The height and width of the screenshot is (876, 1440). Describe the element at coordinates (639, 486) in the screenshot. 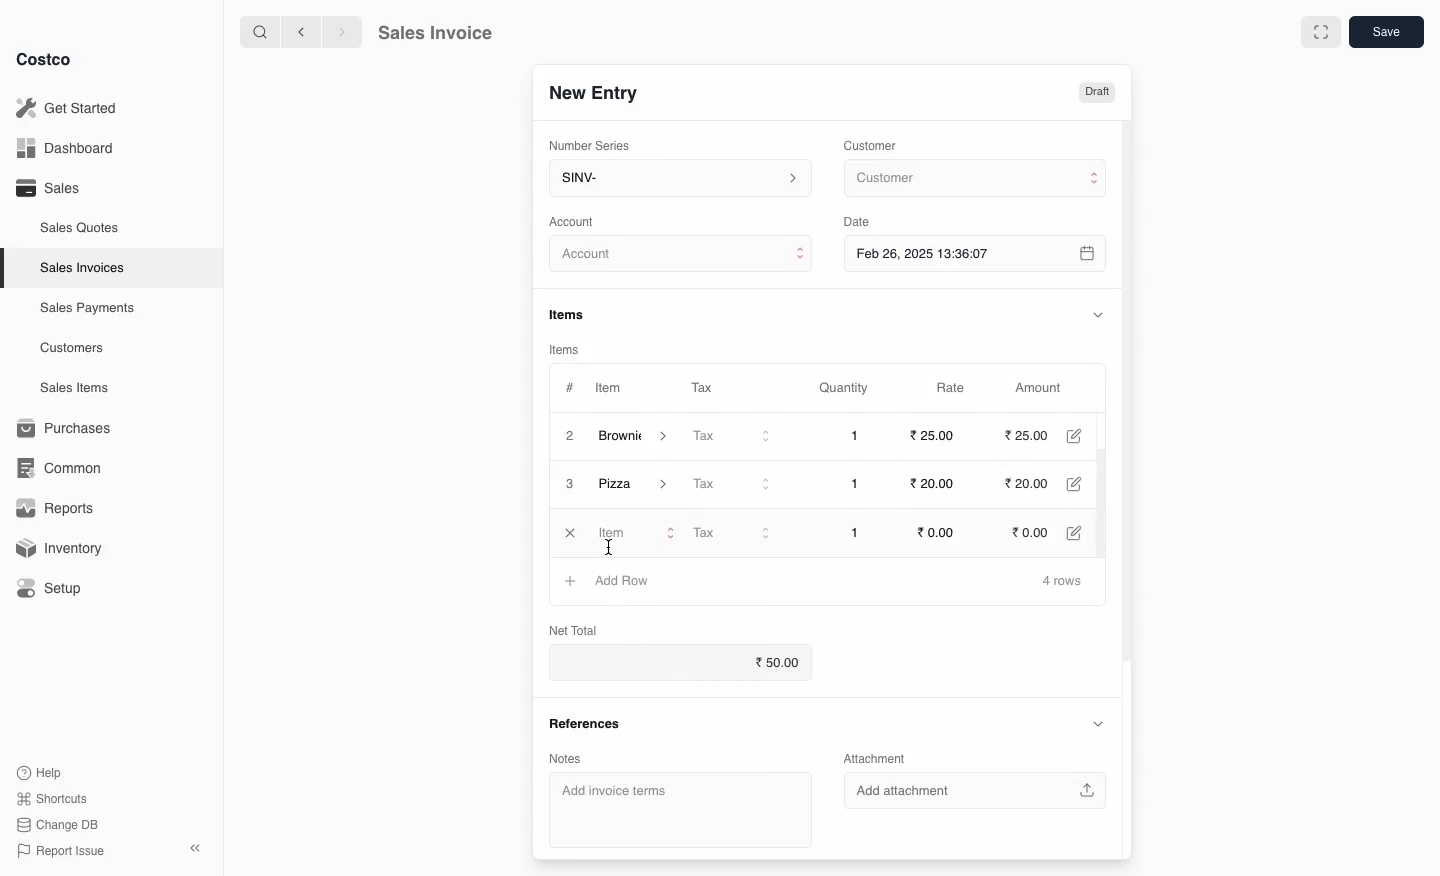

I see `Pizza` at that location.